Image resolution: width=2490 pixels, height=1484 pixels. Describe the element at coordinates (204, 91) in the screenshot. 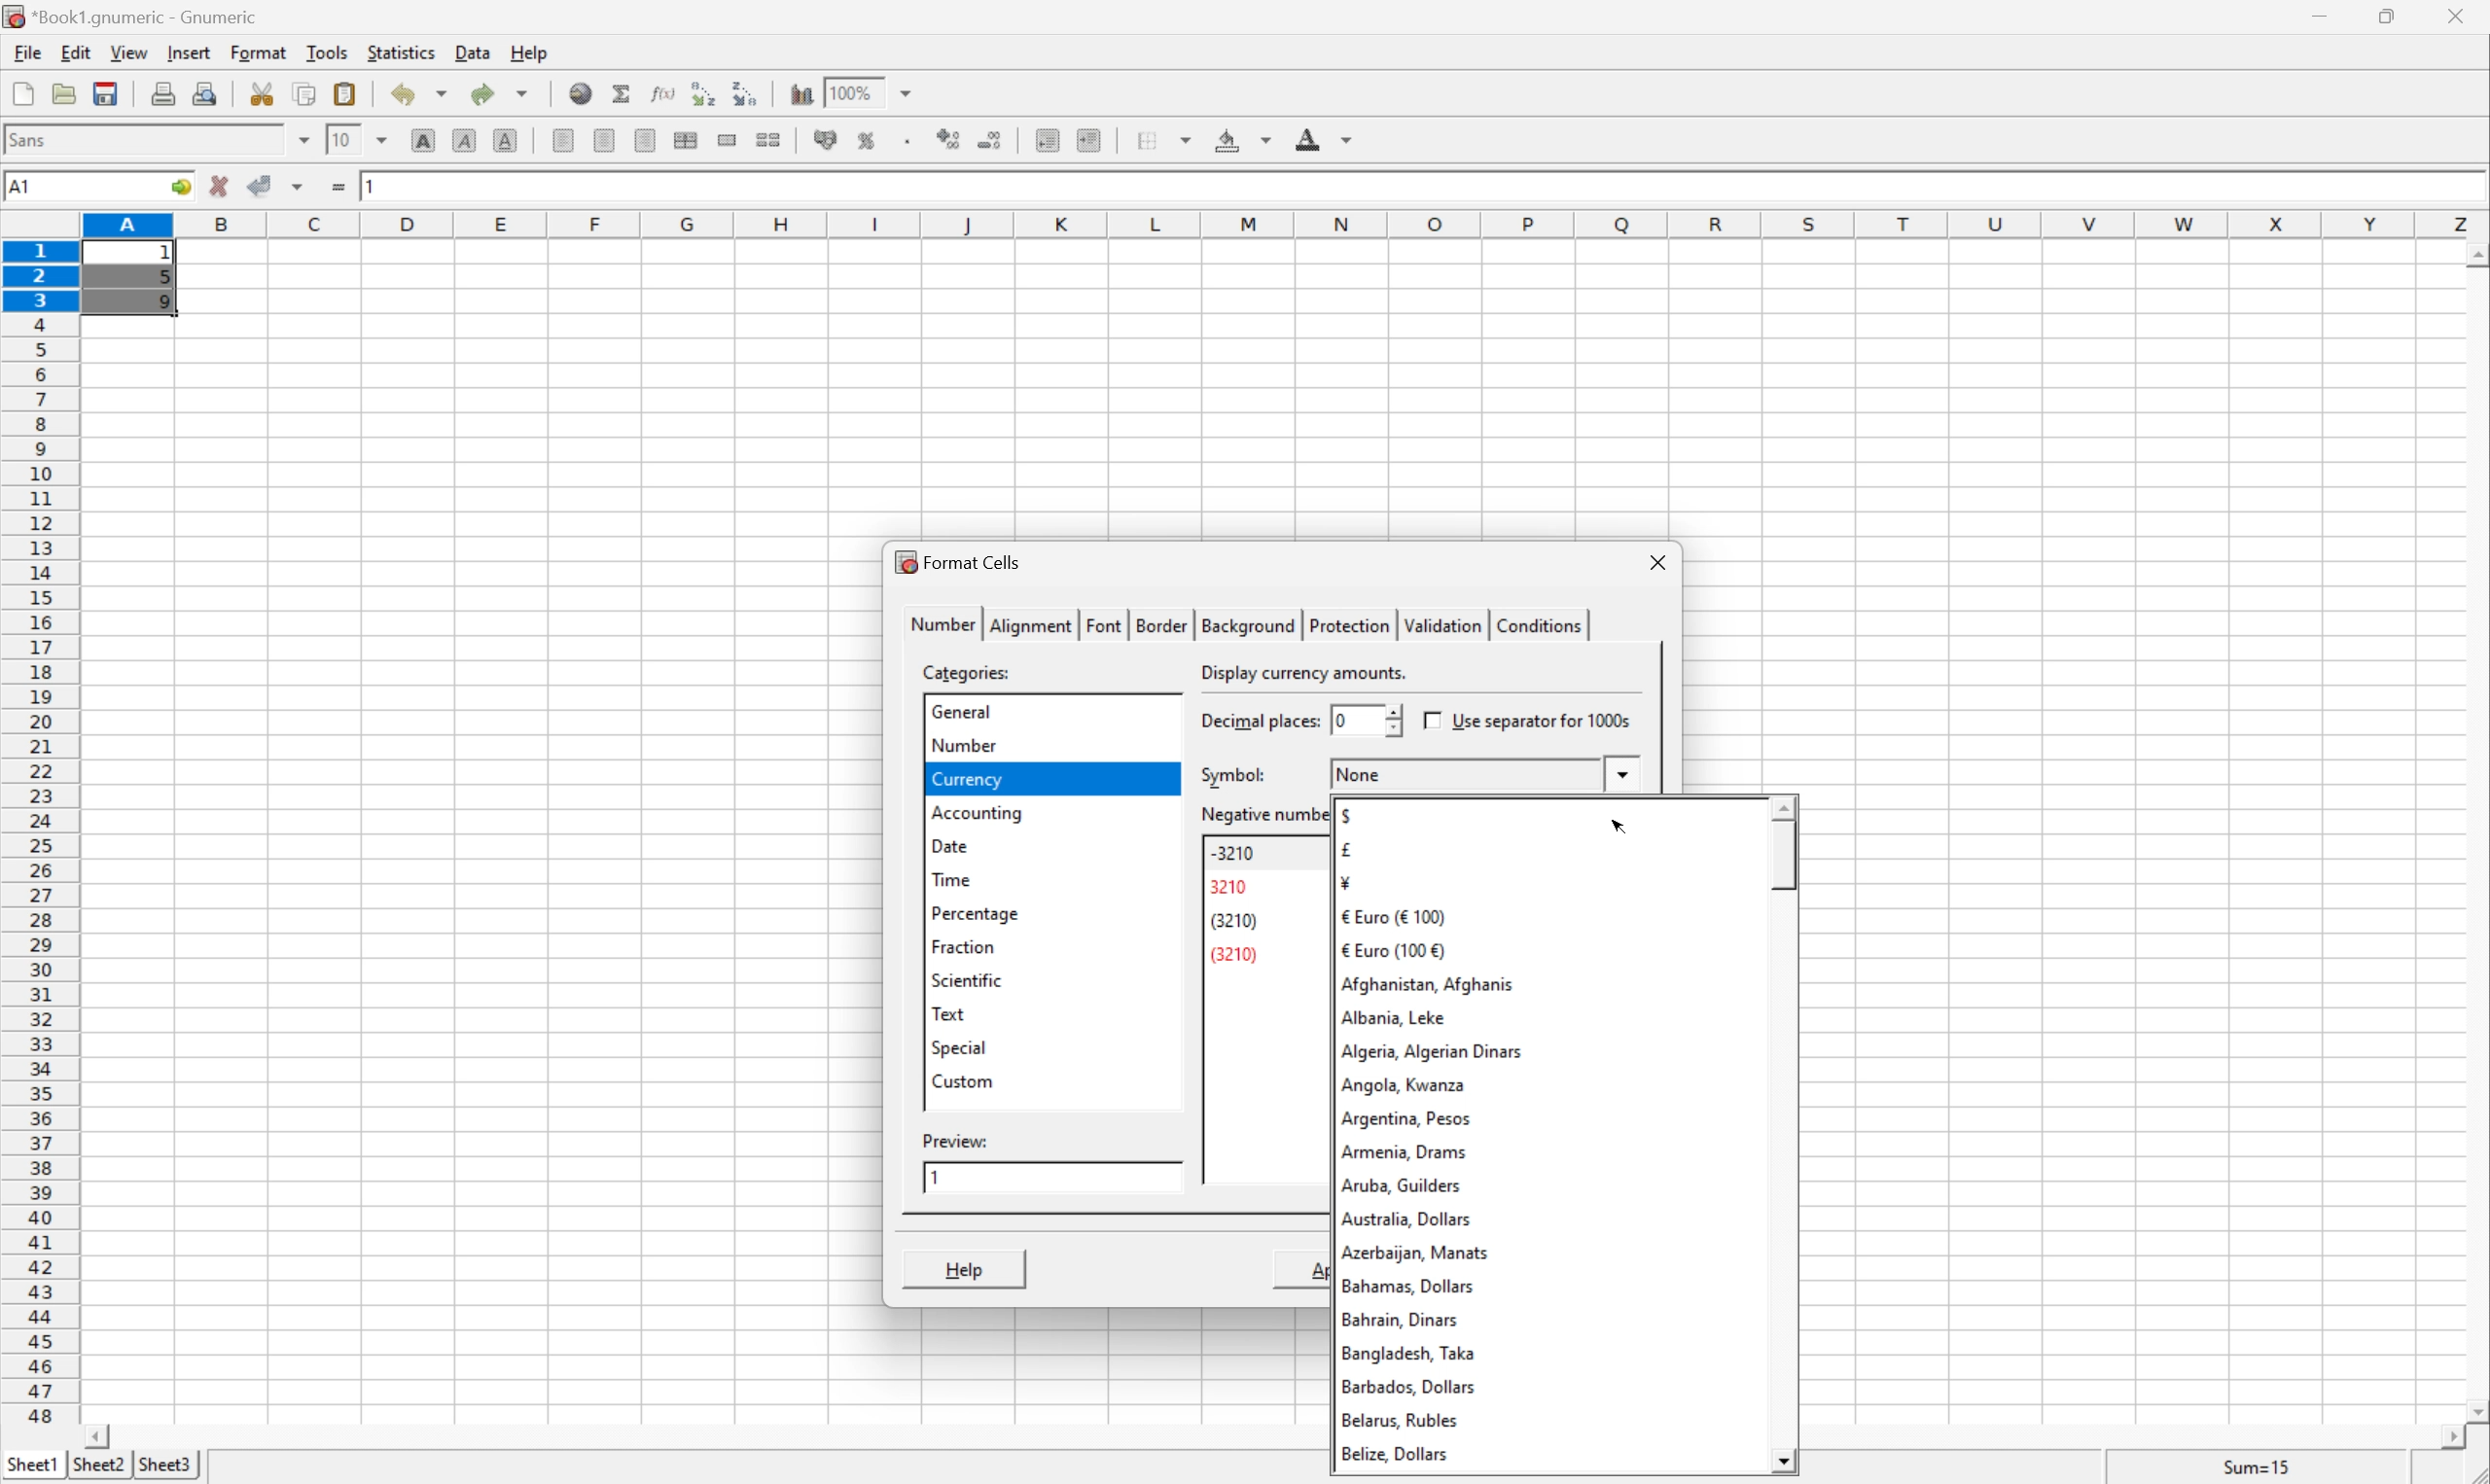

I see `print preview` at that location.